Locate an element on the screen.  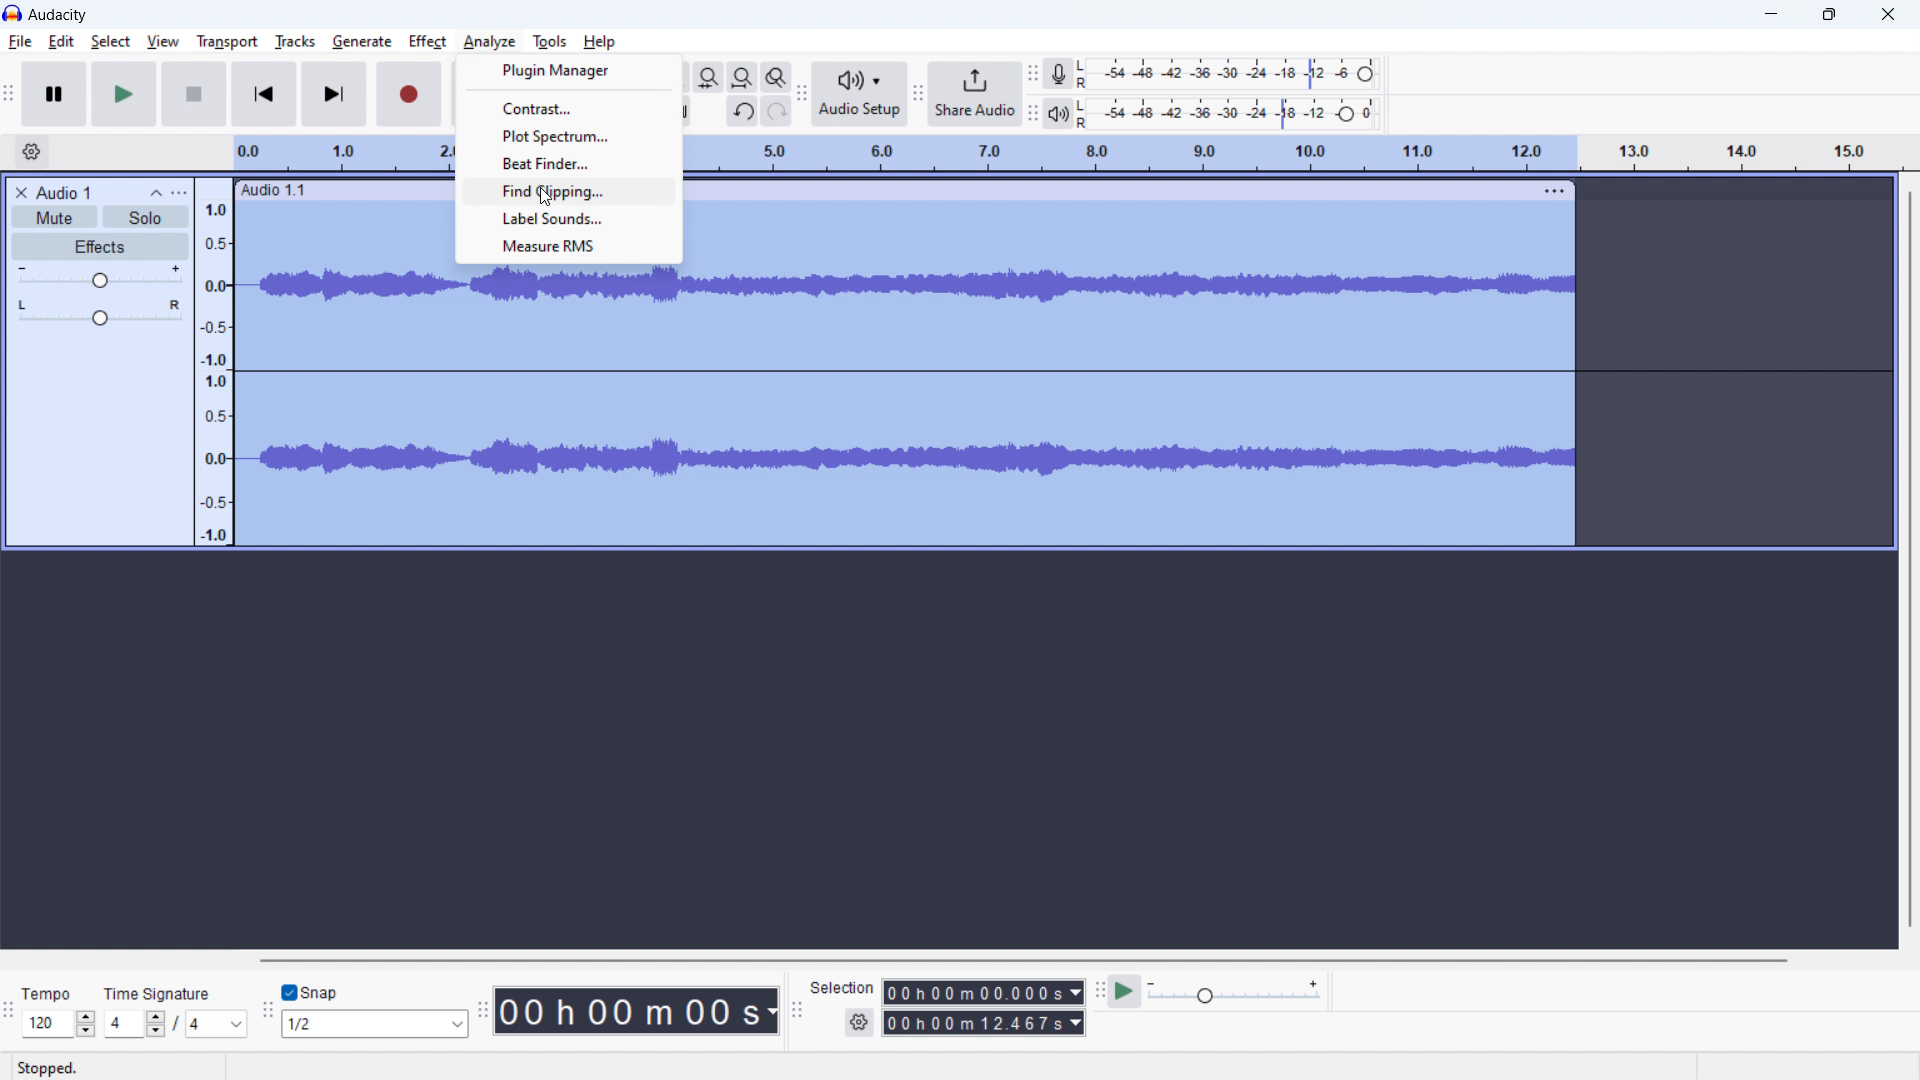
snapping toolbar is located at coordinates (267, 1010).